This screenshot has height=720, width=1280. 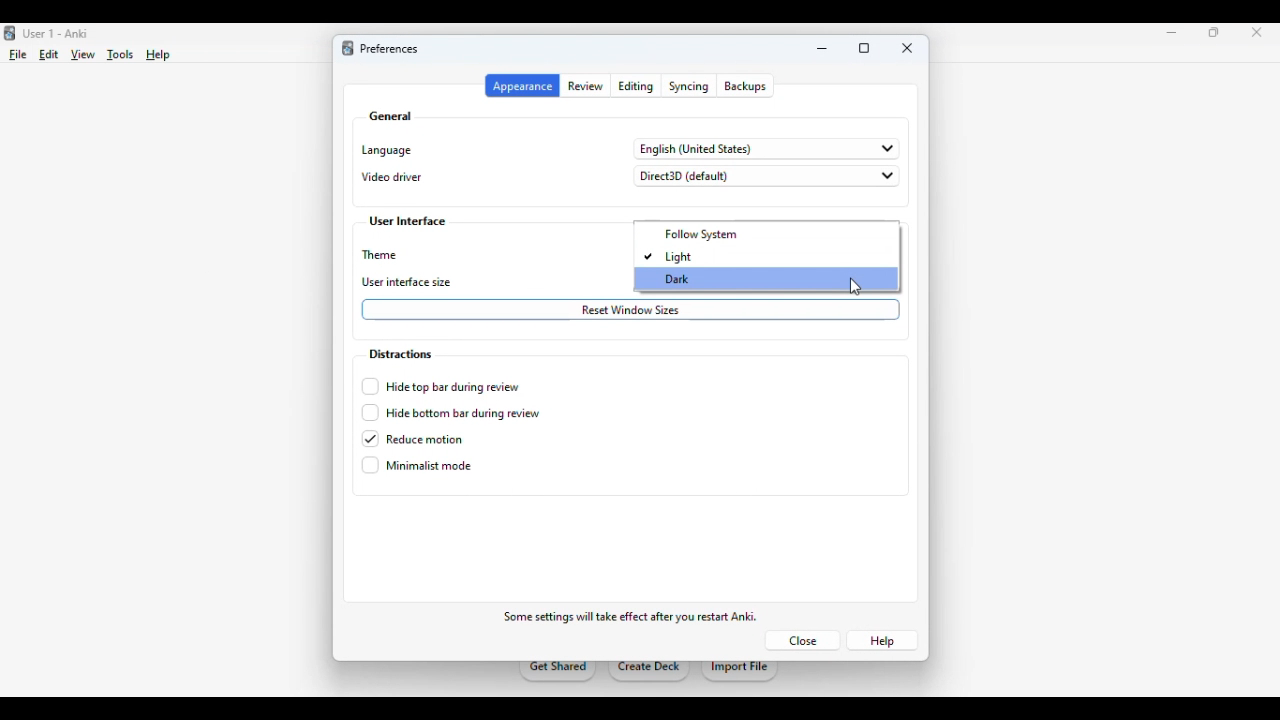 What do you see at coordinates (413, 439) in the screenshot?
I see `reduce motion` at bounding box center [413, 439].